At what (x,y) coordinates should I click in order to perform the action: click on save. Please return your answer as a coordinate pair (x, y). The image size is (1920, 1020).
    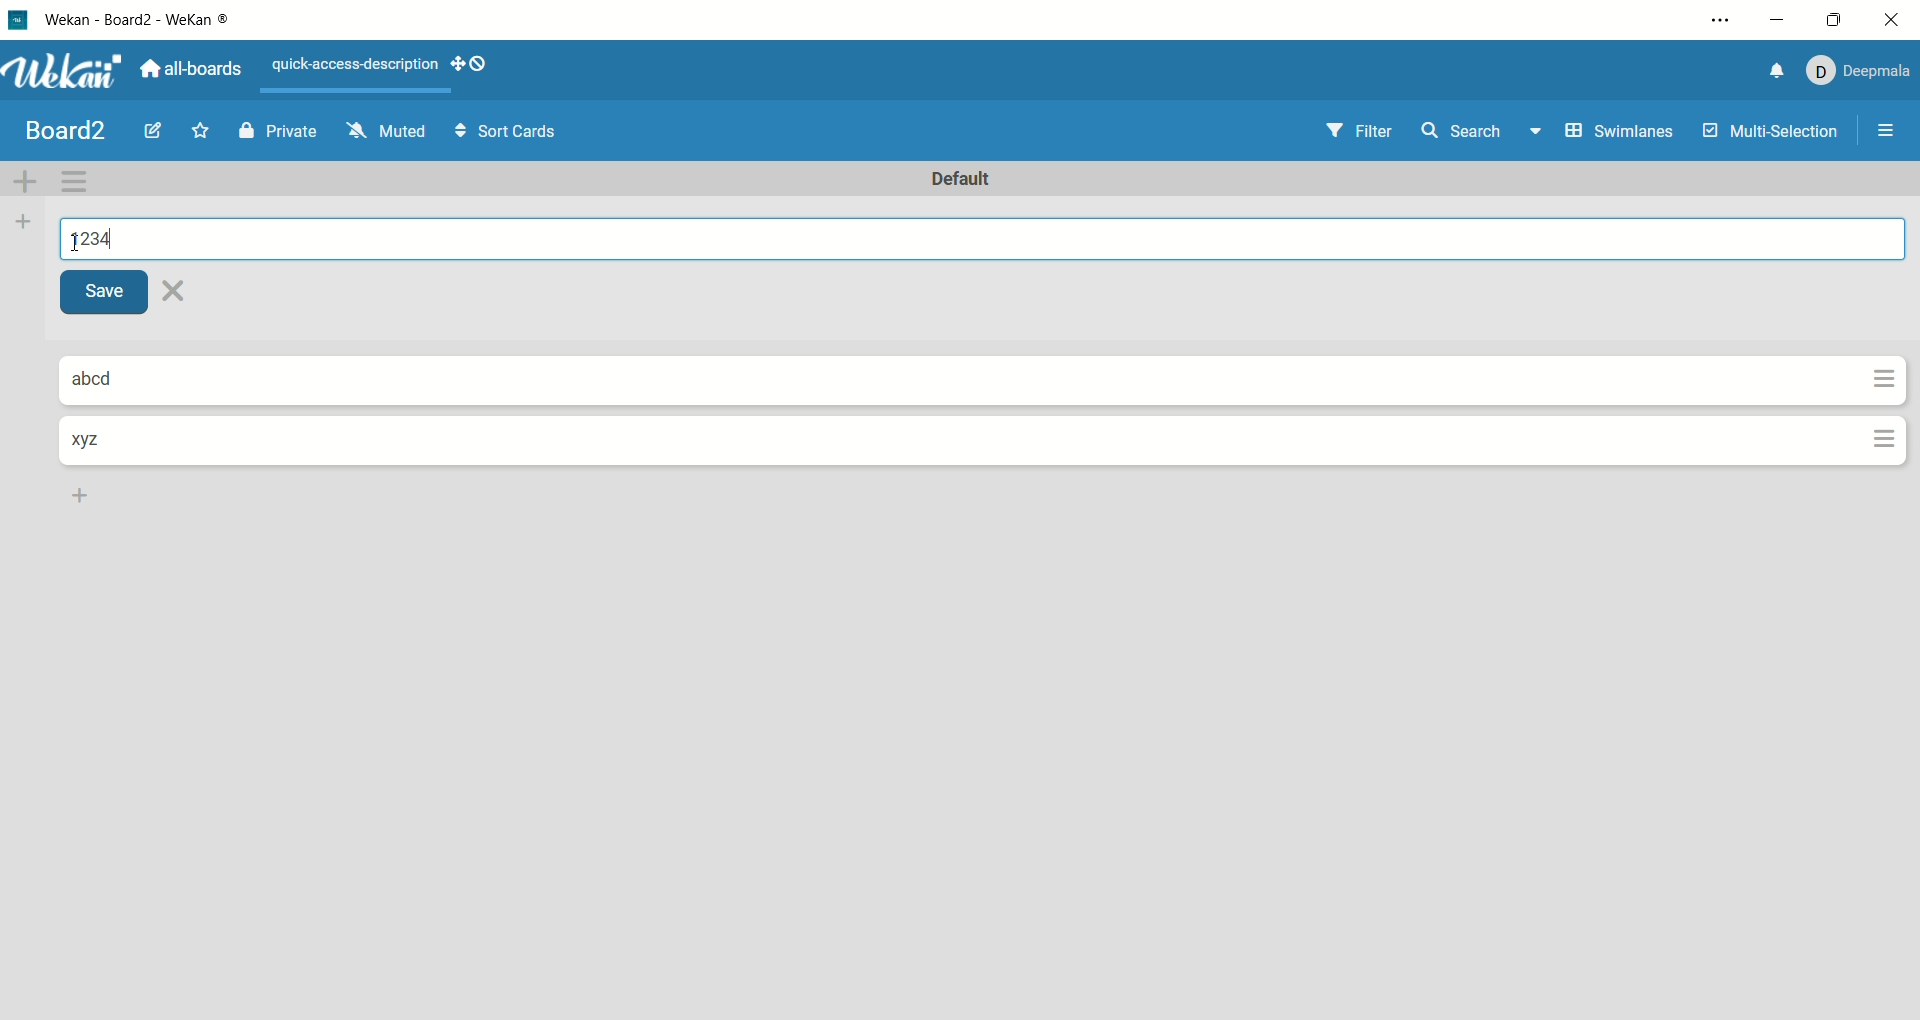
    Looking at the image, I should click on (110, 294).